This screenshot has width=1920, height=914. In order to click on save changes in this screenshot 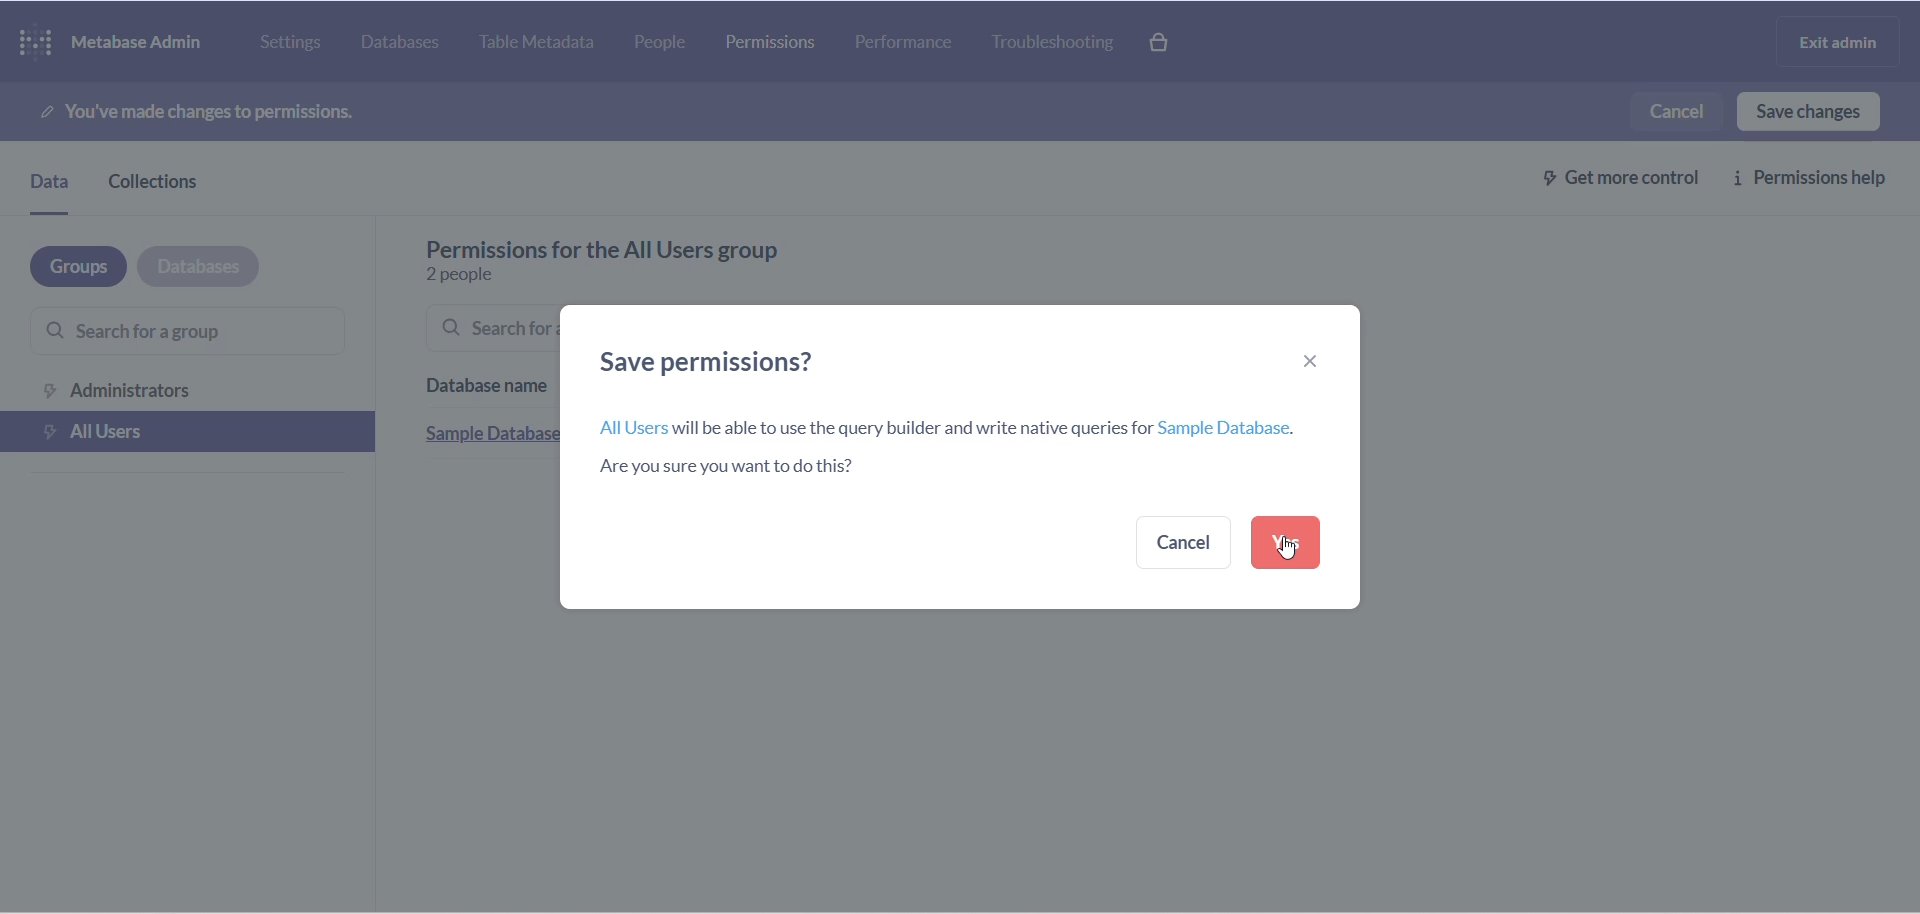, I will do `click(1807, 111)`.